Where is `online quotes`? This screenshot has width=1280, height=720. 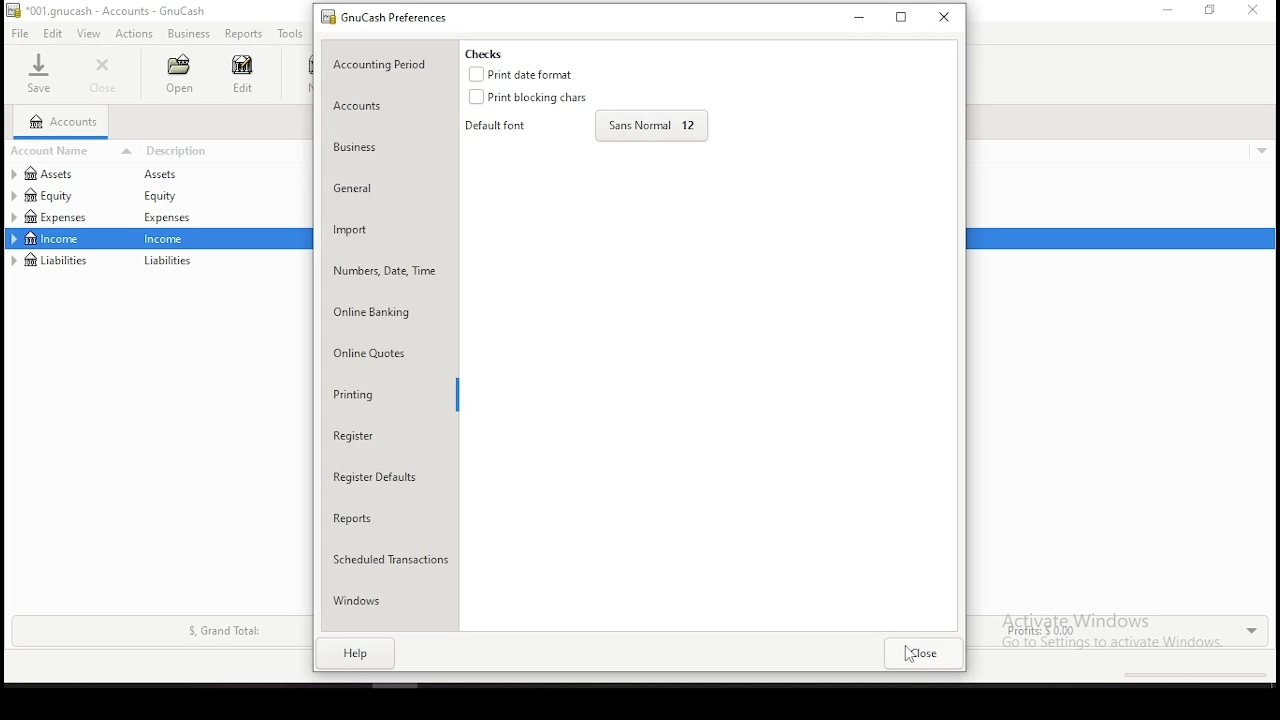 online quotes is located at coordinates (371, 355).